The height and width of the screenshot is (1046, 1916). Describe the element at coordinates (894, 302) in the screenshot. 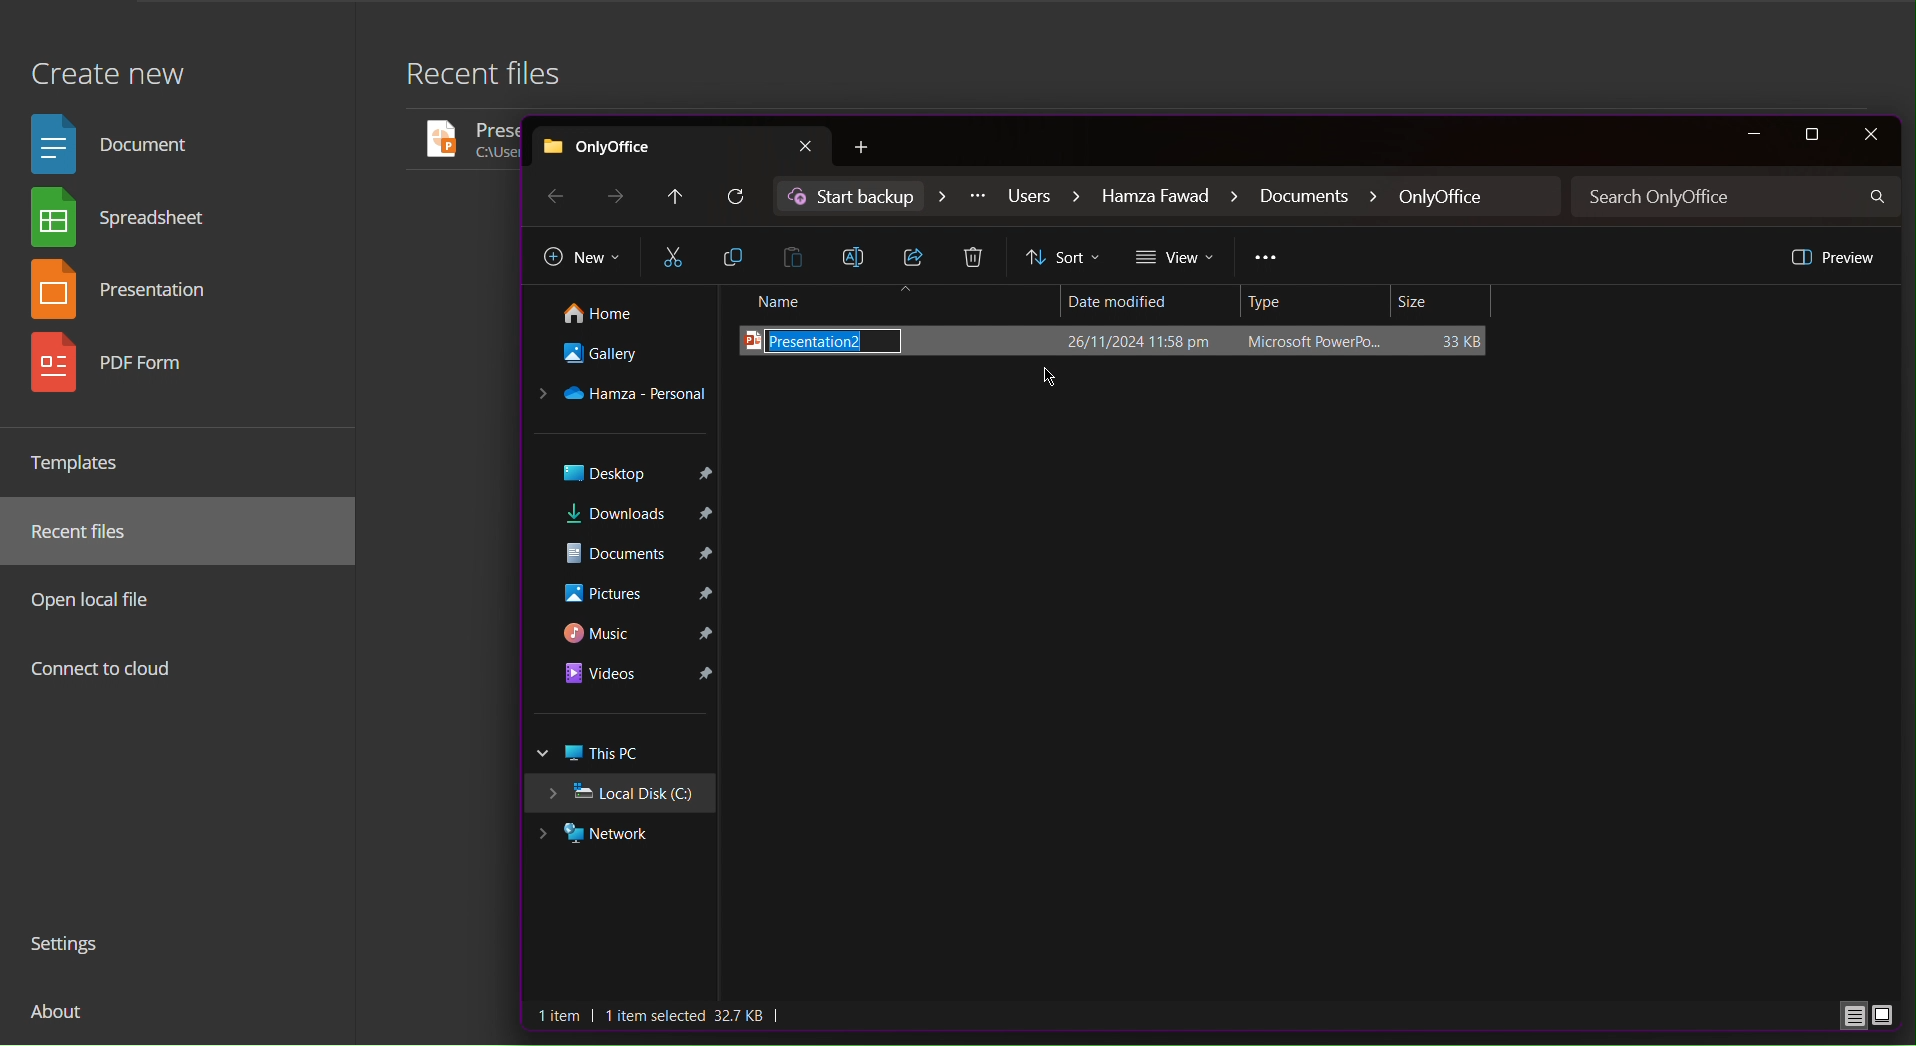

I see `Name` at that location.